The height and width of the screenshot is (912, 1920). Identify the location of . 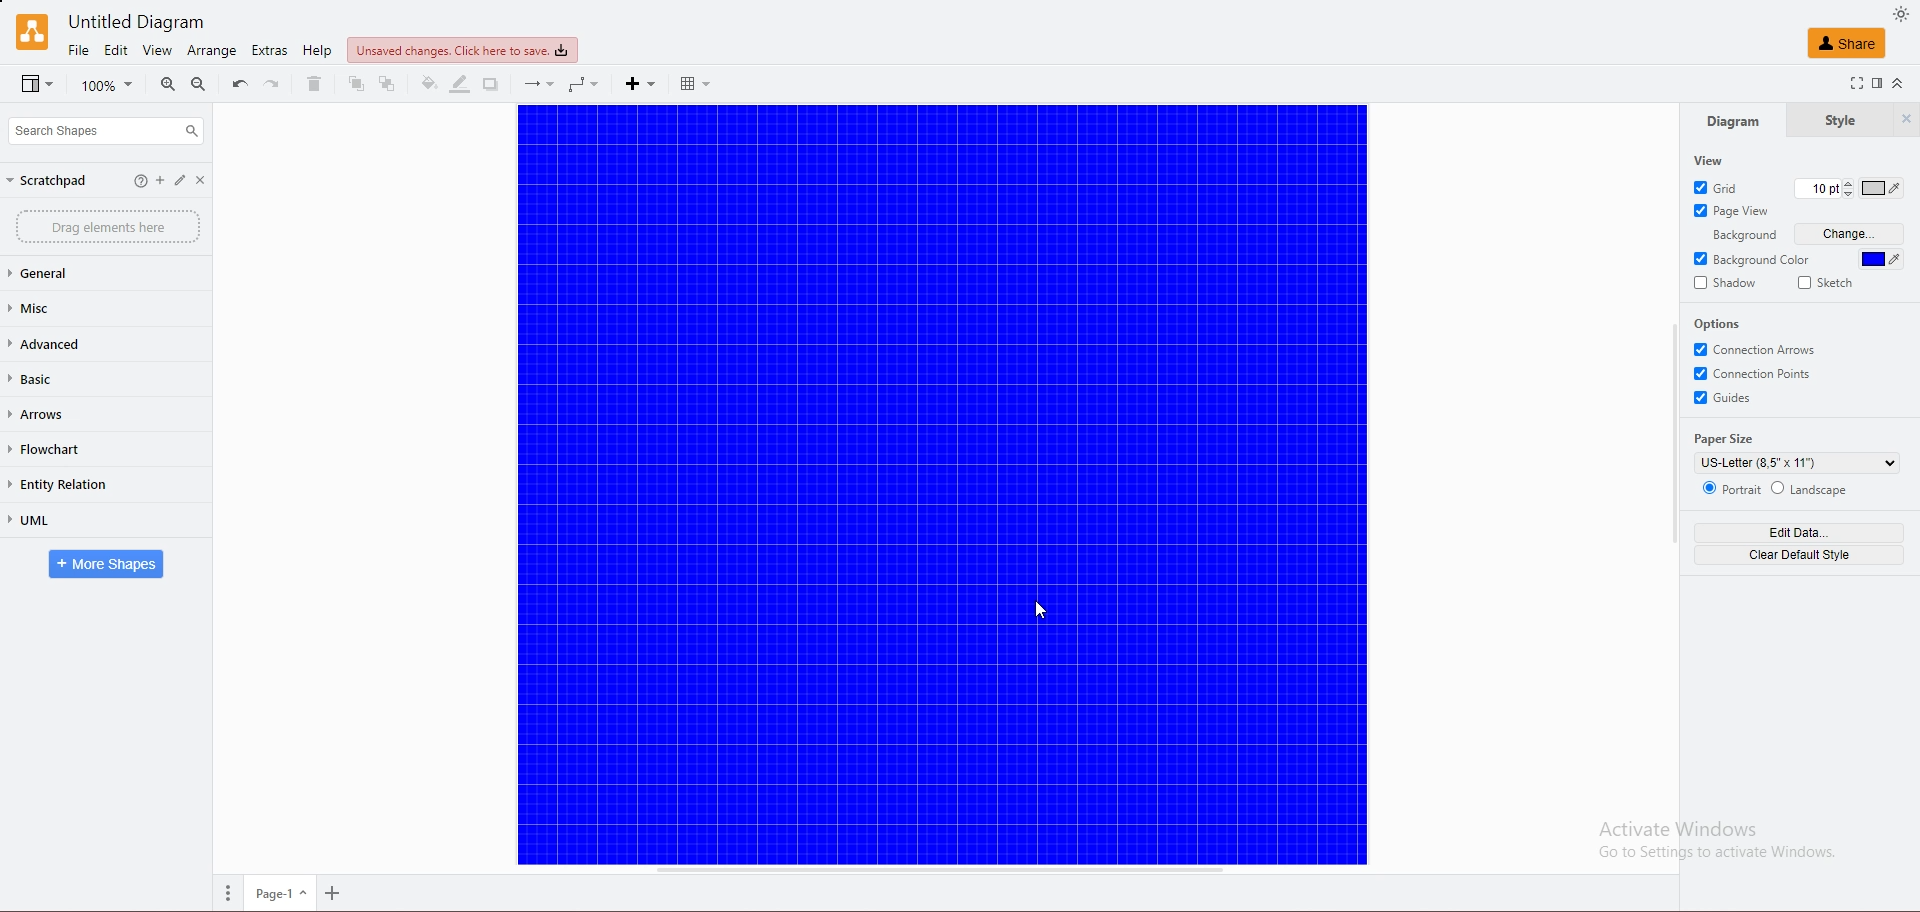
(139, 181).